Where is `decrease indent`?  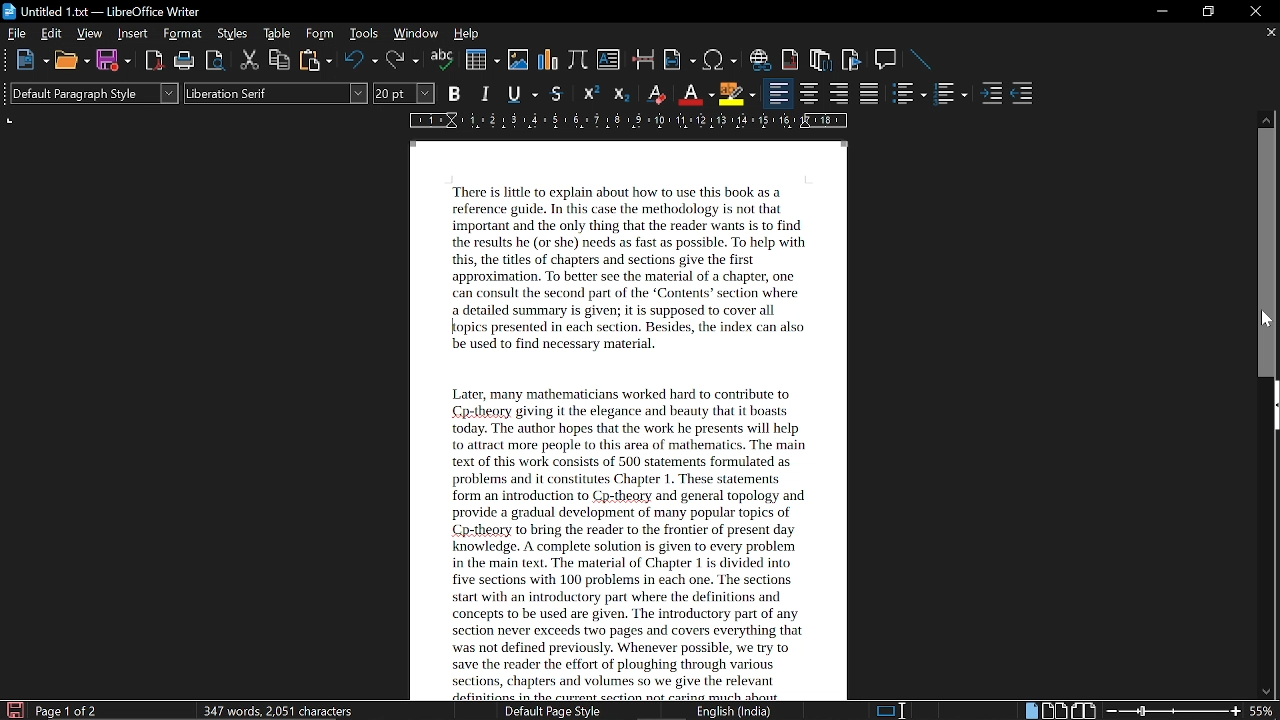 decrease indent is located at coordinates (1023, 97).